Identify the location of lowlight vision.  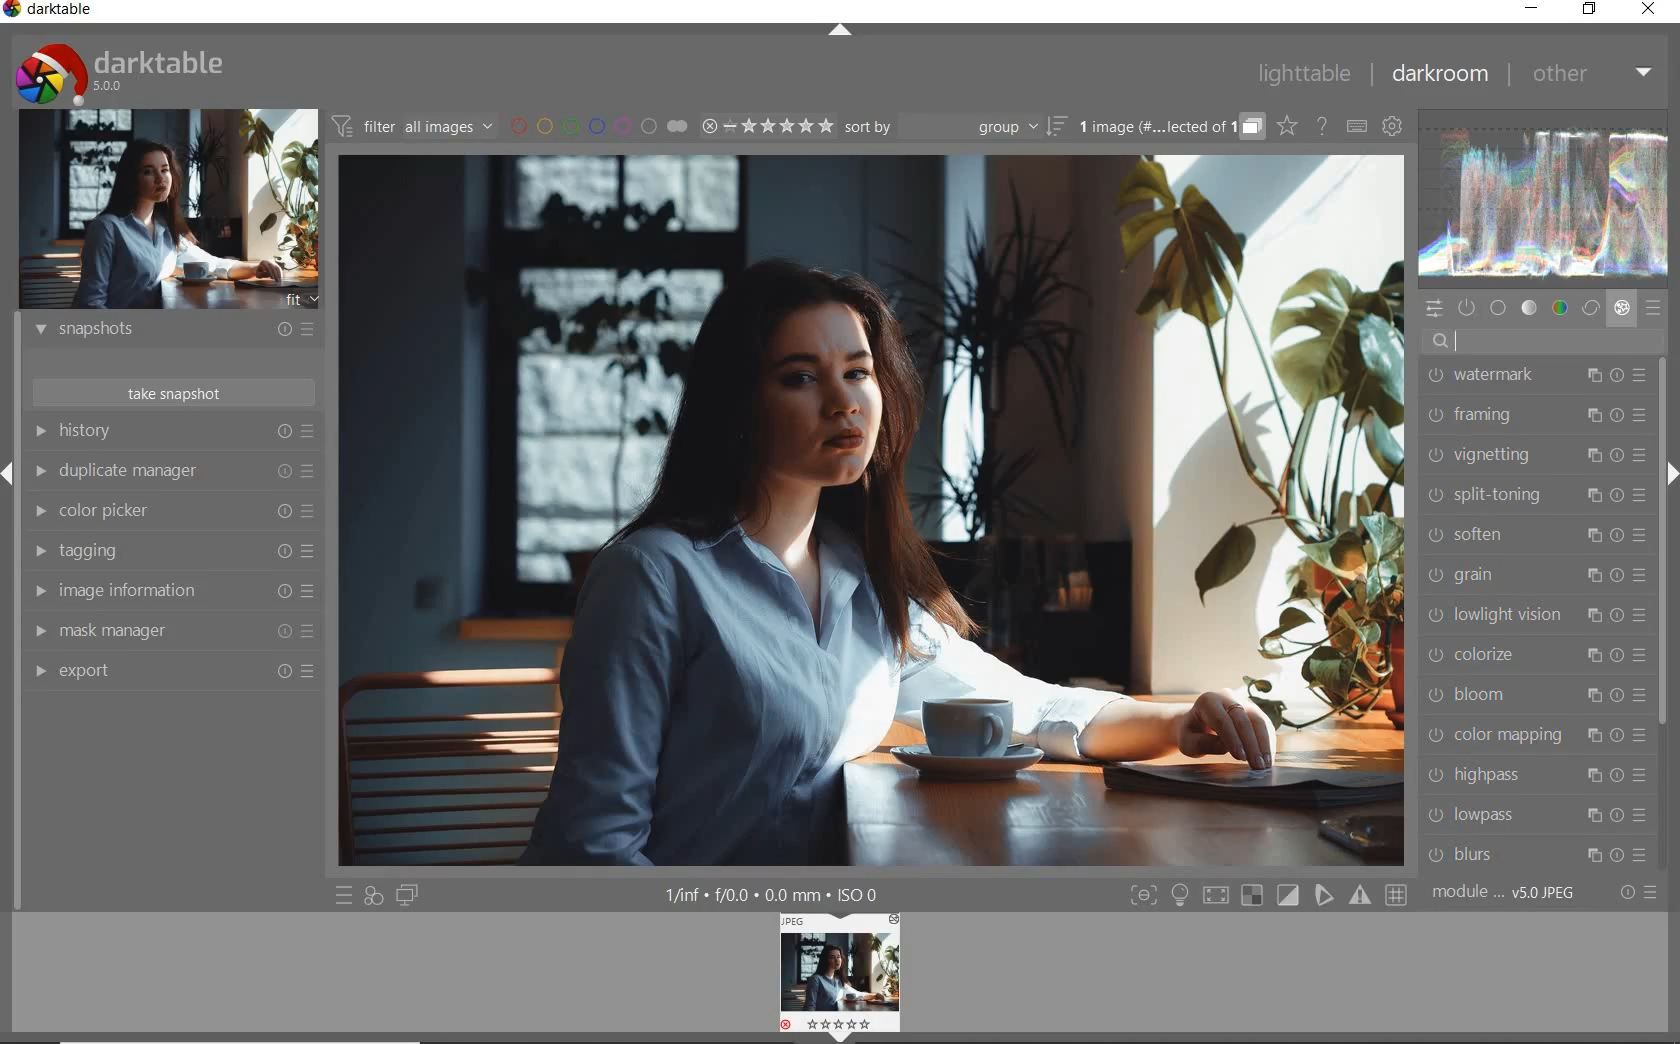
(1532, 614).